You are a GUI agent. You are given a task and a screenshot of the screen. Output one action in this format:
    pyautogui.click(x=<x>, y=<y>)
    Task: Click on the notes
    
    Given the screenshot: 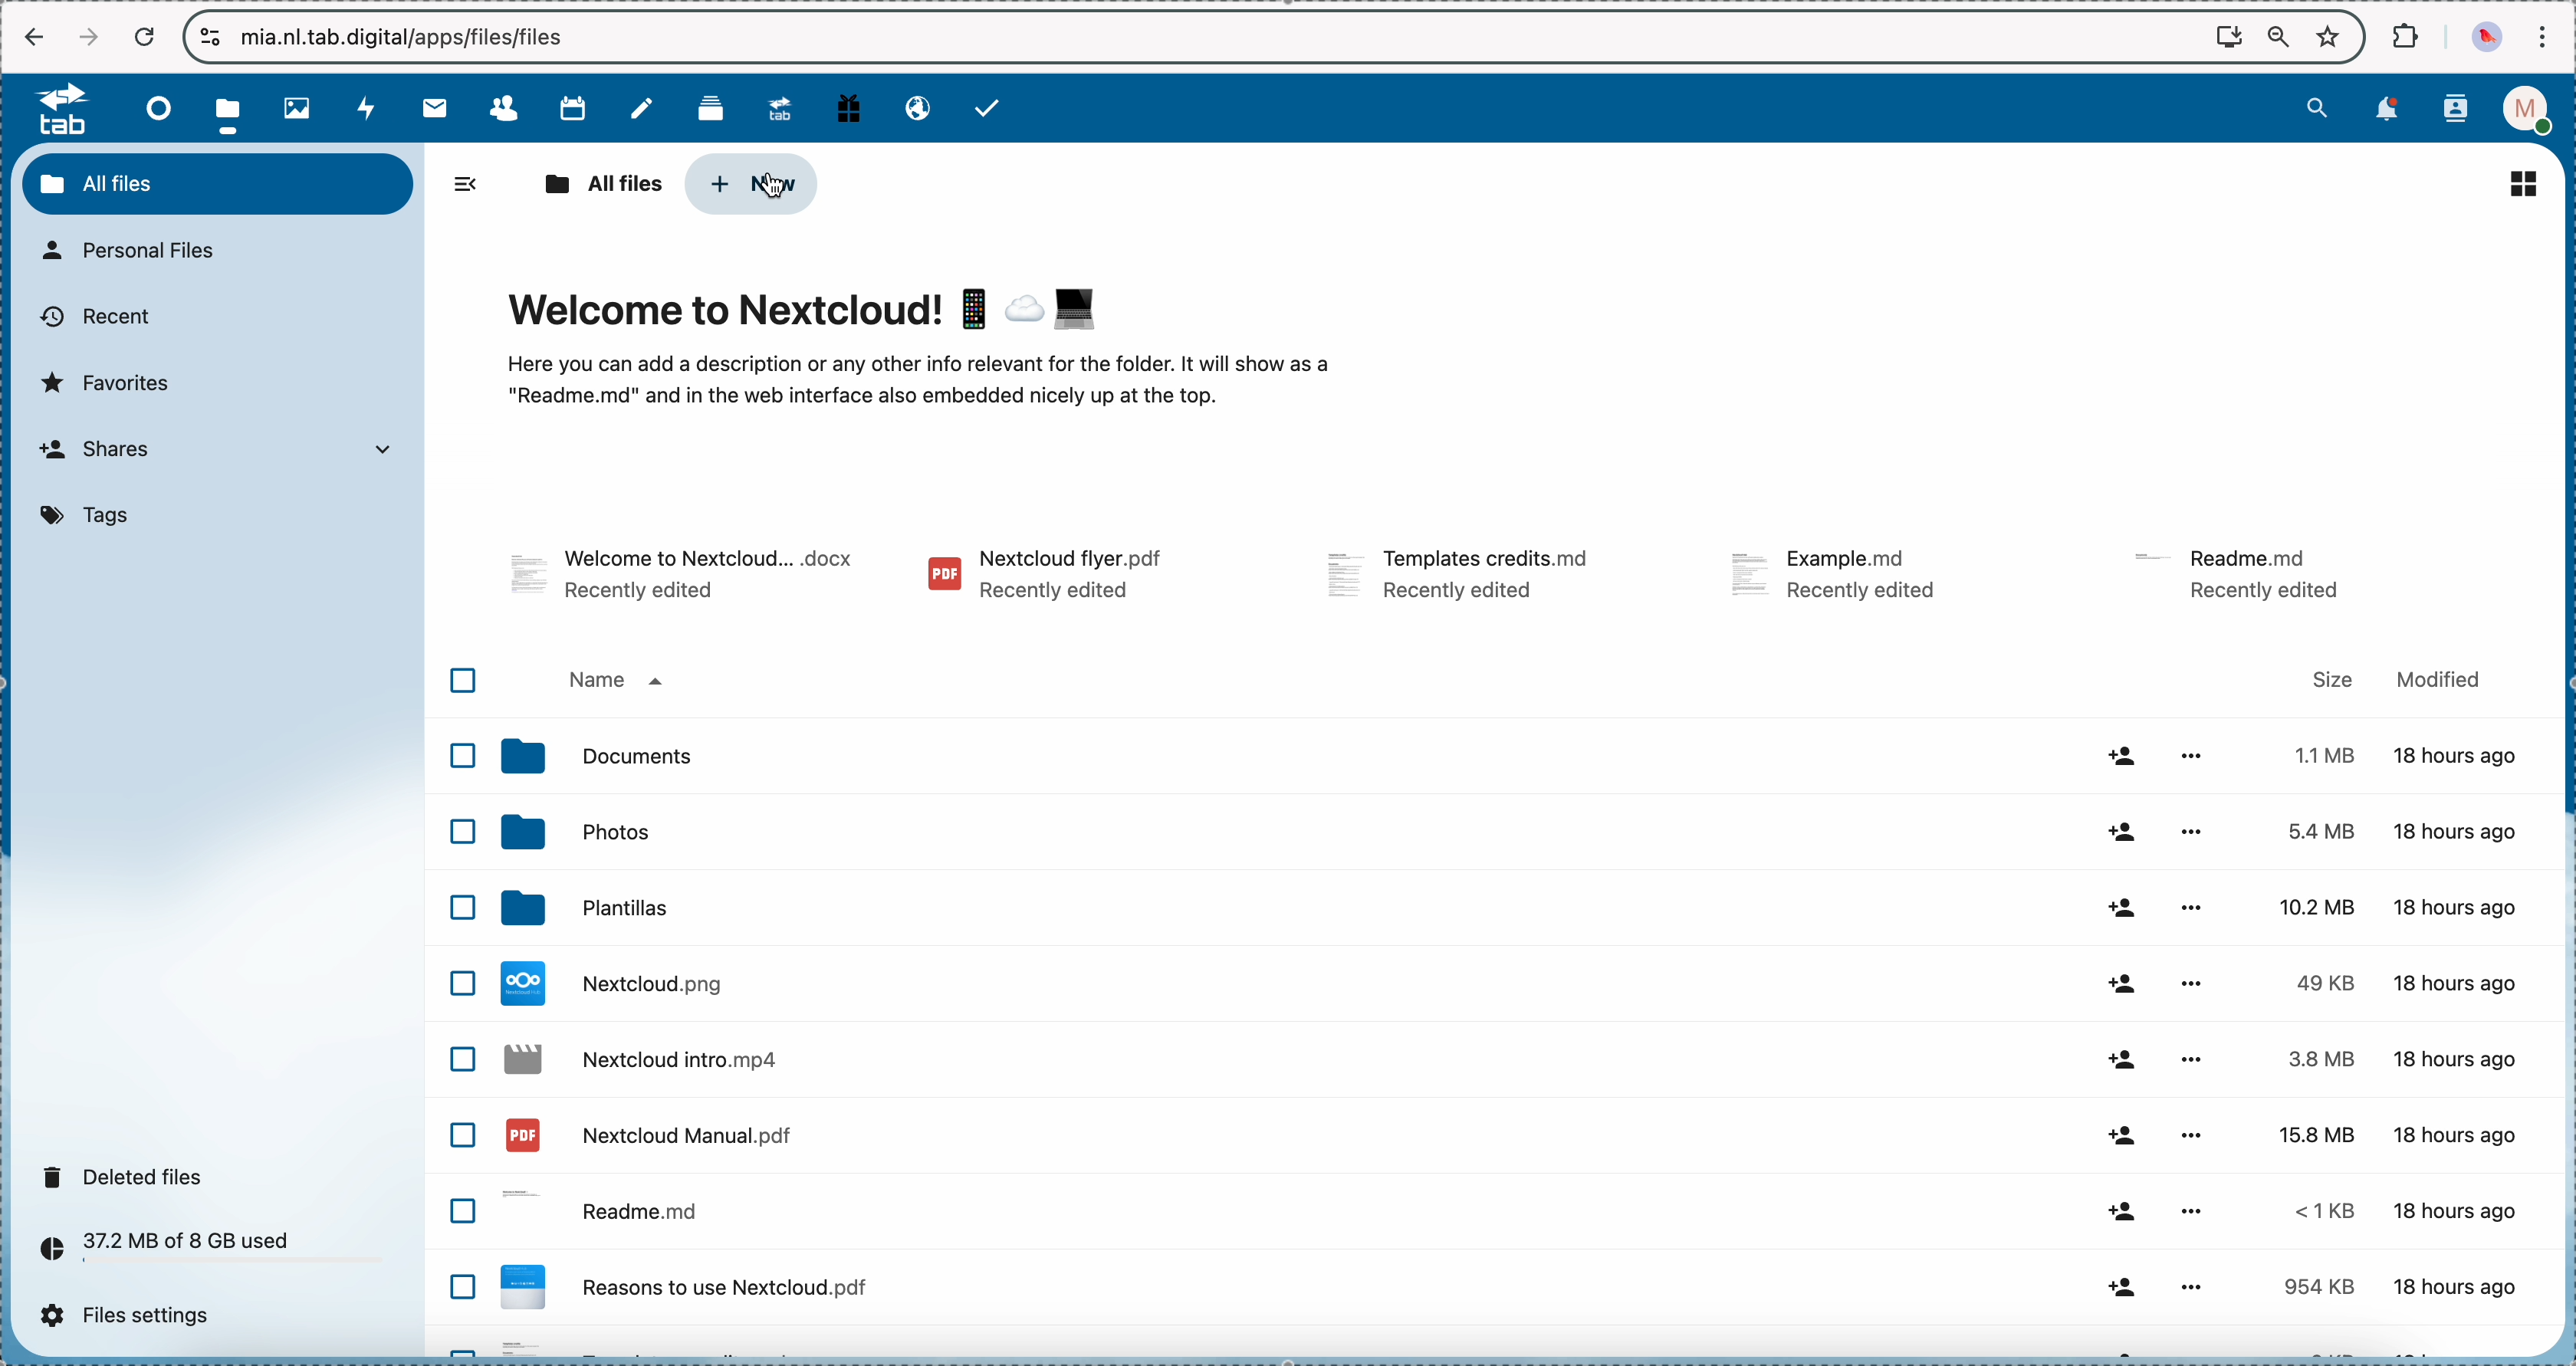 What is the action you would take?
    pyautogui.click(x=646, y=109)
    